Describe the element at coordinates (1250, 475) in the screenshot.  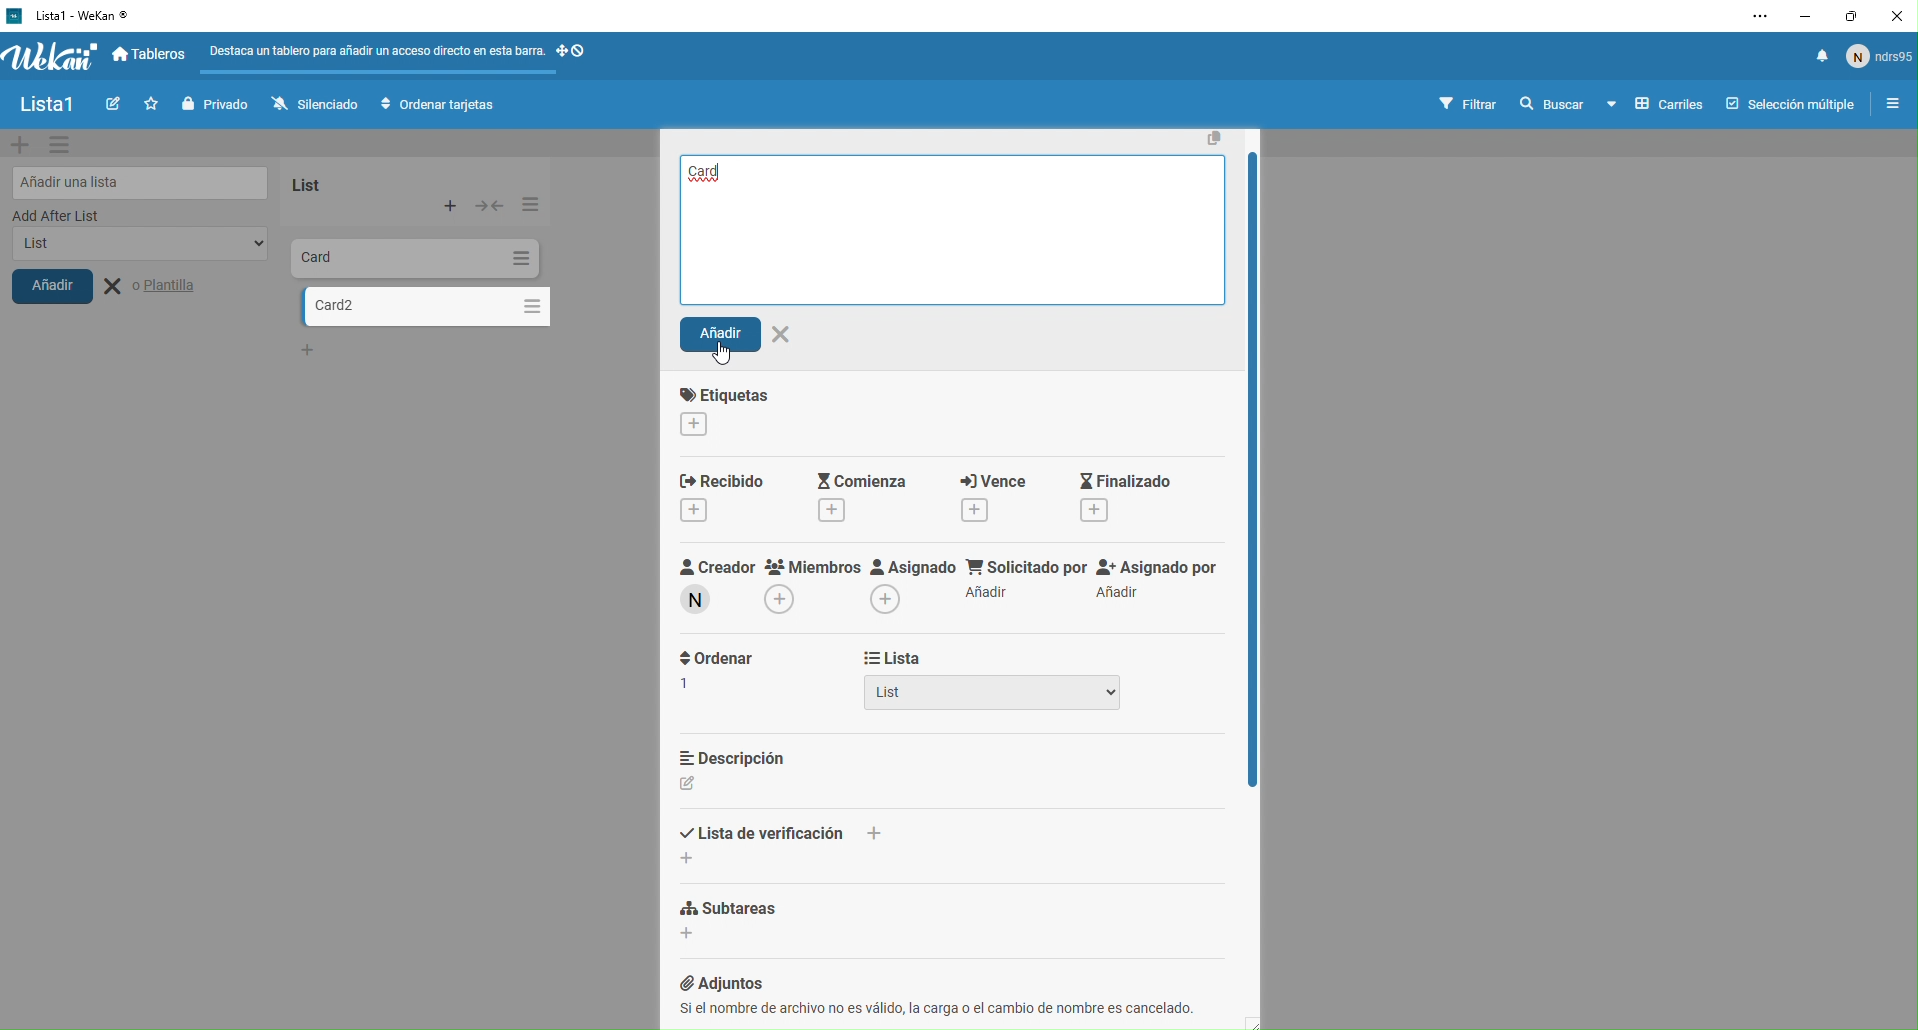
I see `Vertical Scroll bar` at that location.